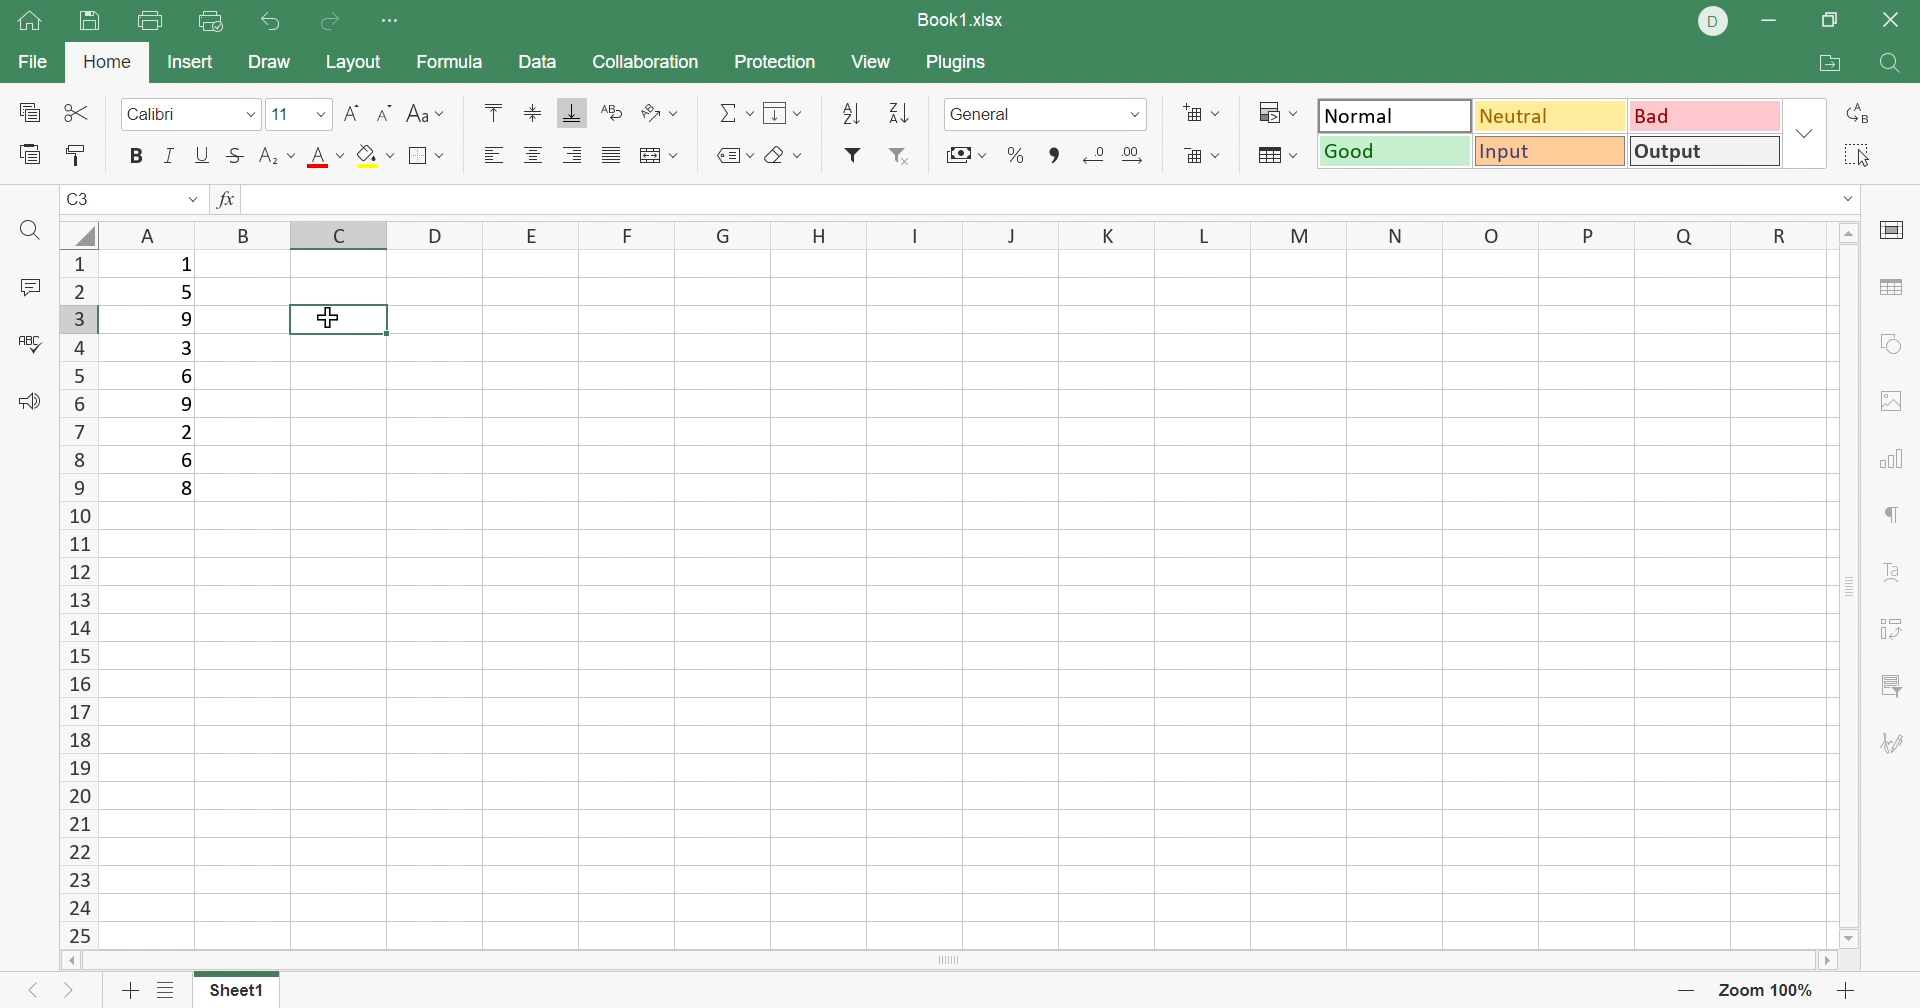  Describe the element at coordinates (1889, 626) in the screenshot. I see `Pivot Table  settings` at that location.